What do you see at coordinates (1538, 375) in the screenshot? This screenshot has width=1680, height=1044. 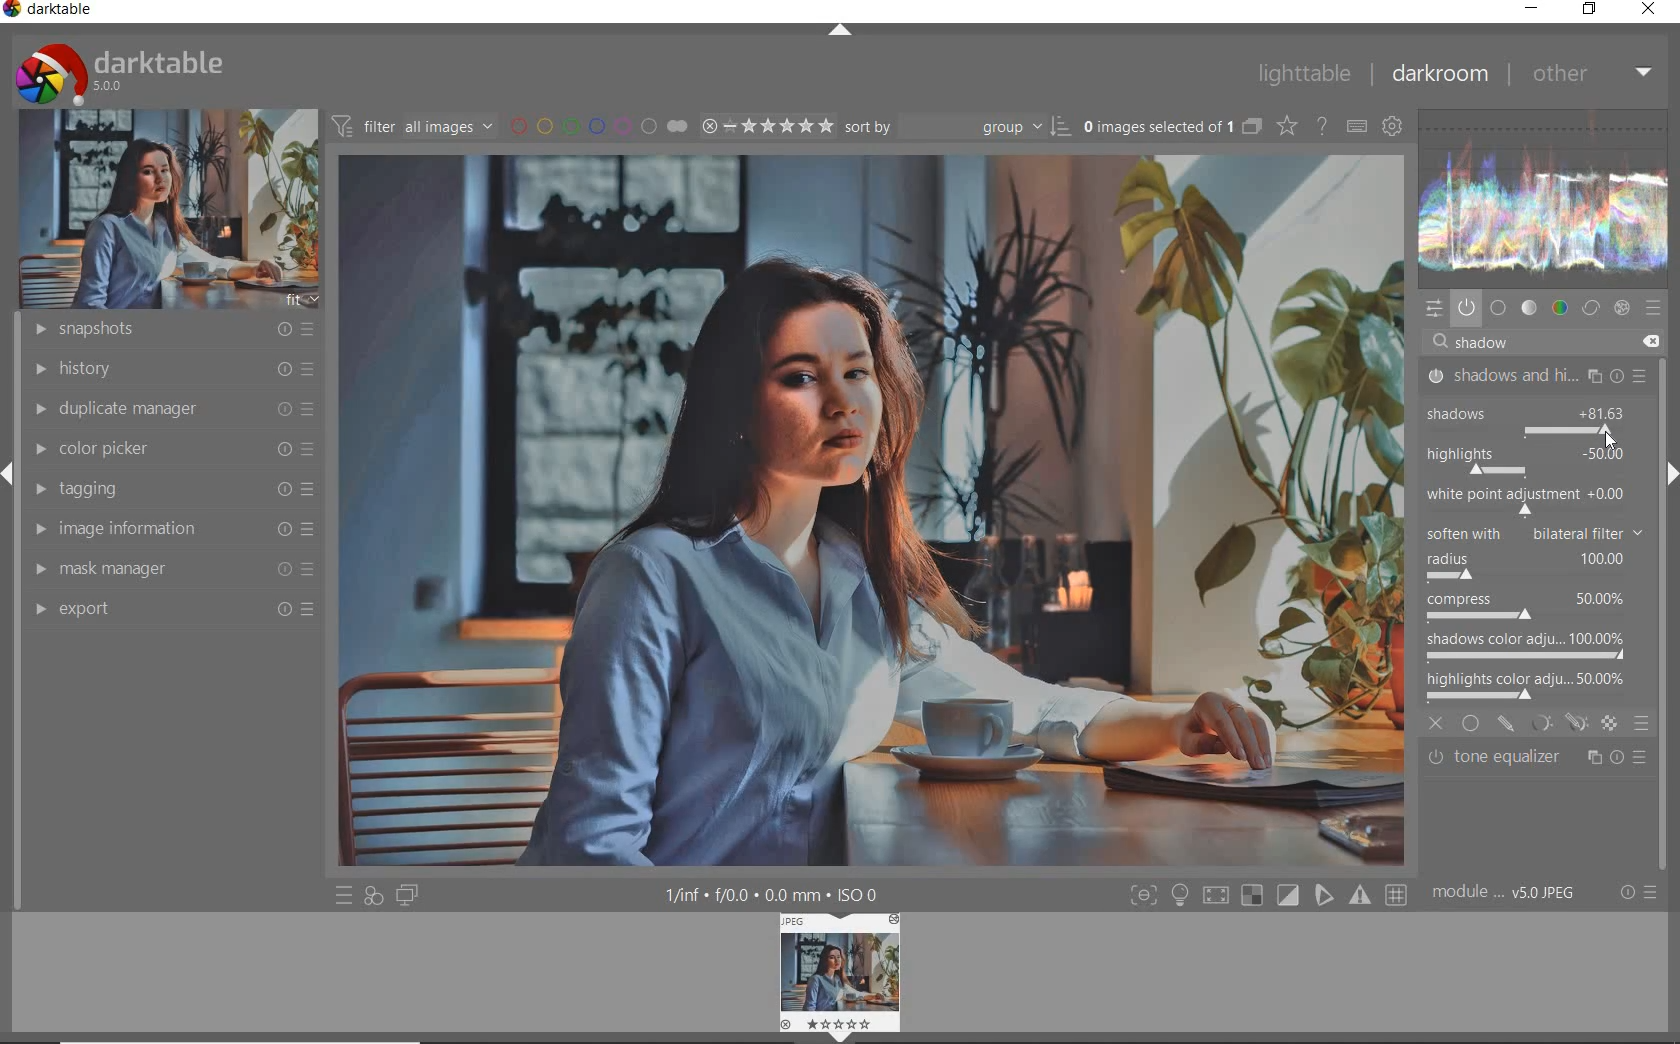 I see `shadows & highlights` at bounding box center [1538, 375].